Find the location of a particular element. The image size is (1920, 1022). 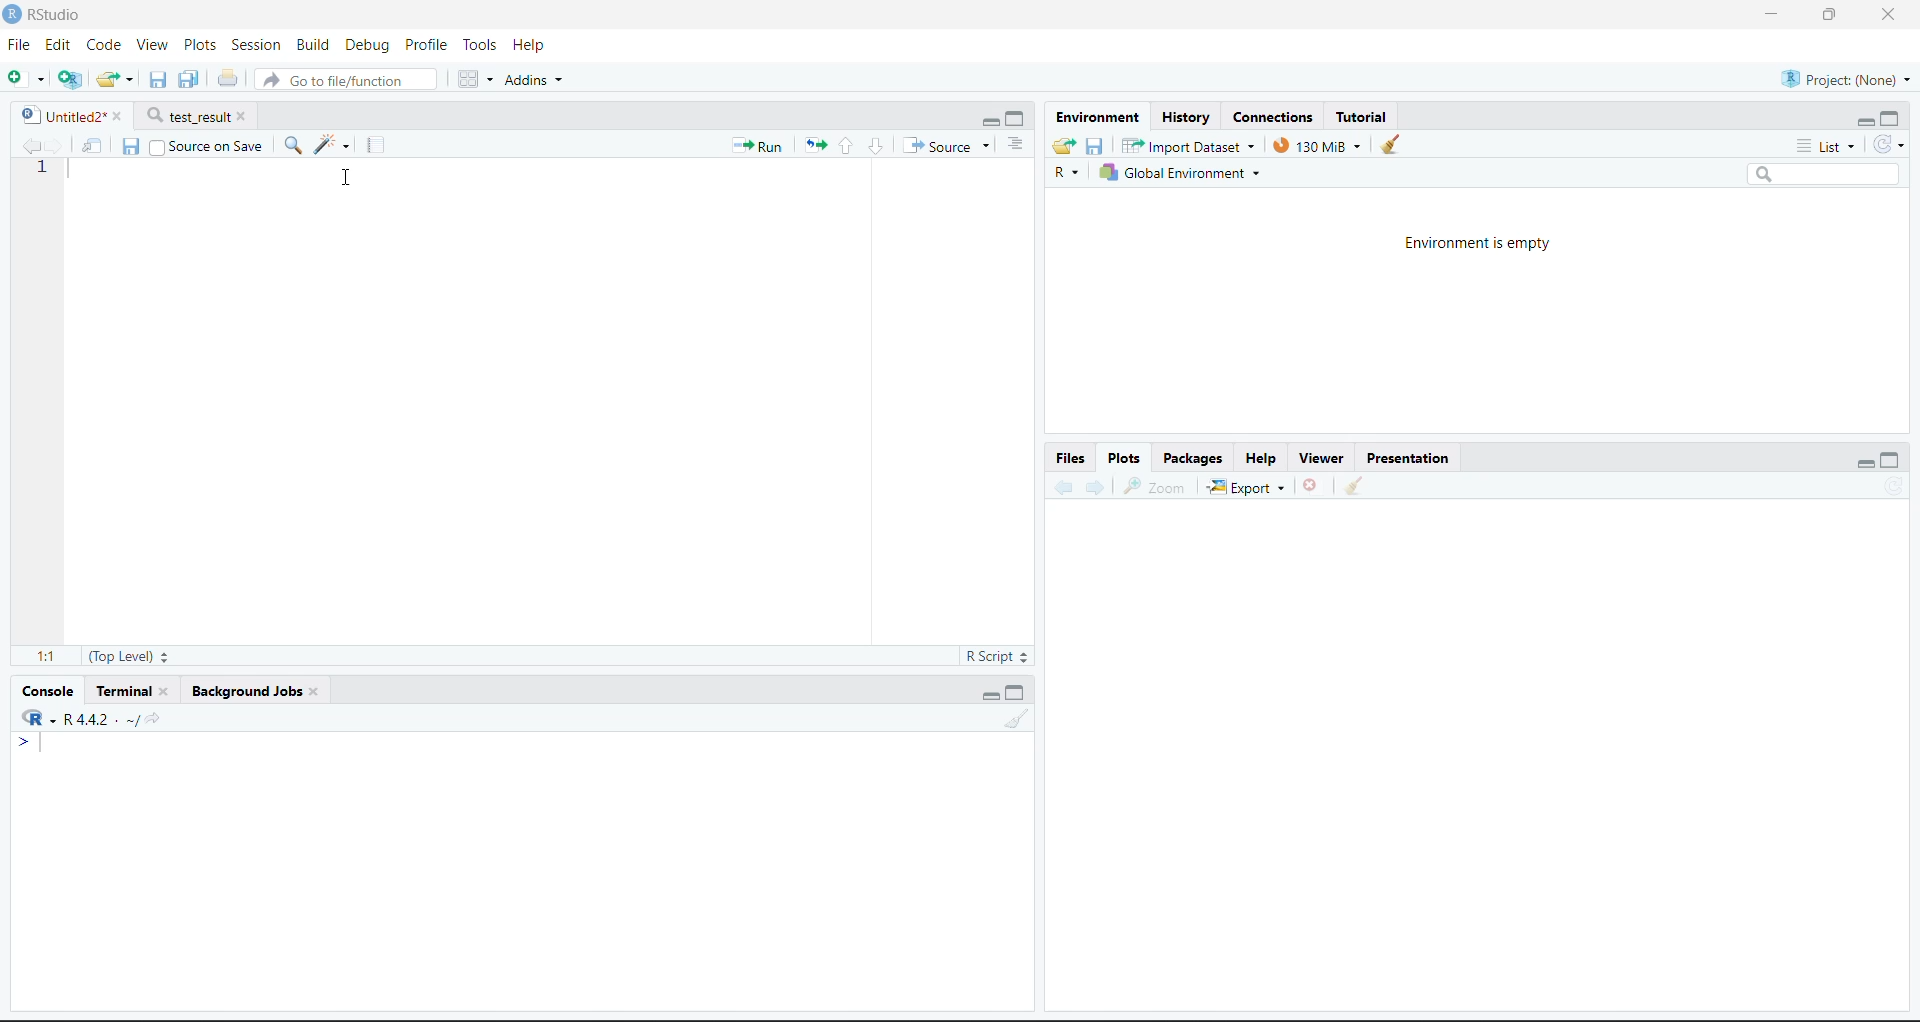

130kib used by R session (Source: Windows System) is located at coordinates (1318, 146).